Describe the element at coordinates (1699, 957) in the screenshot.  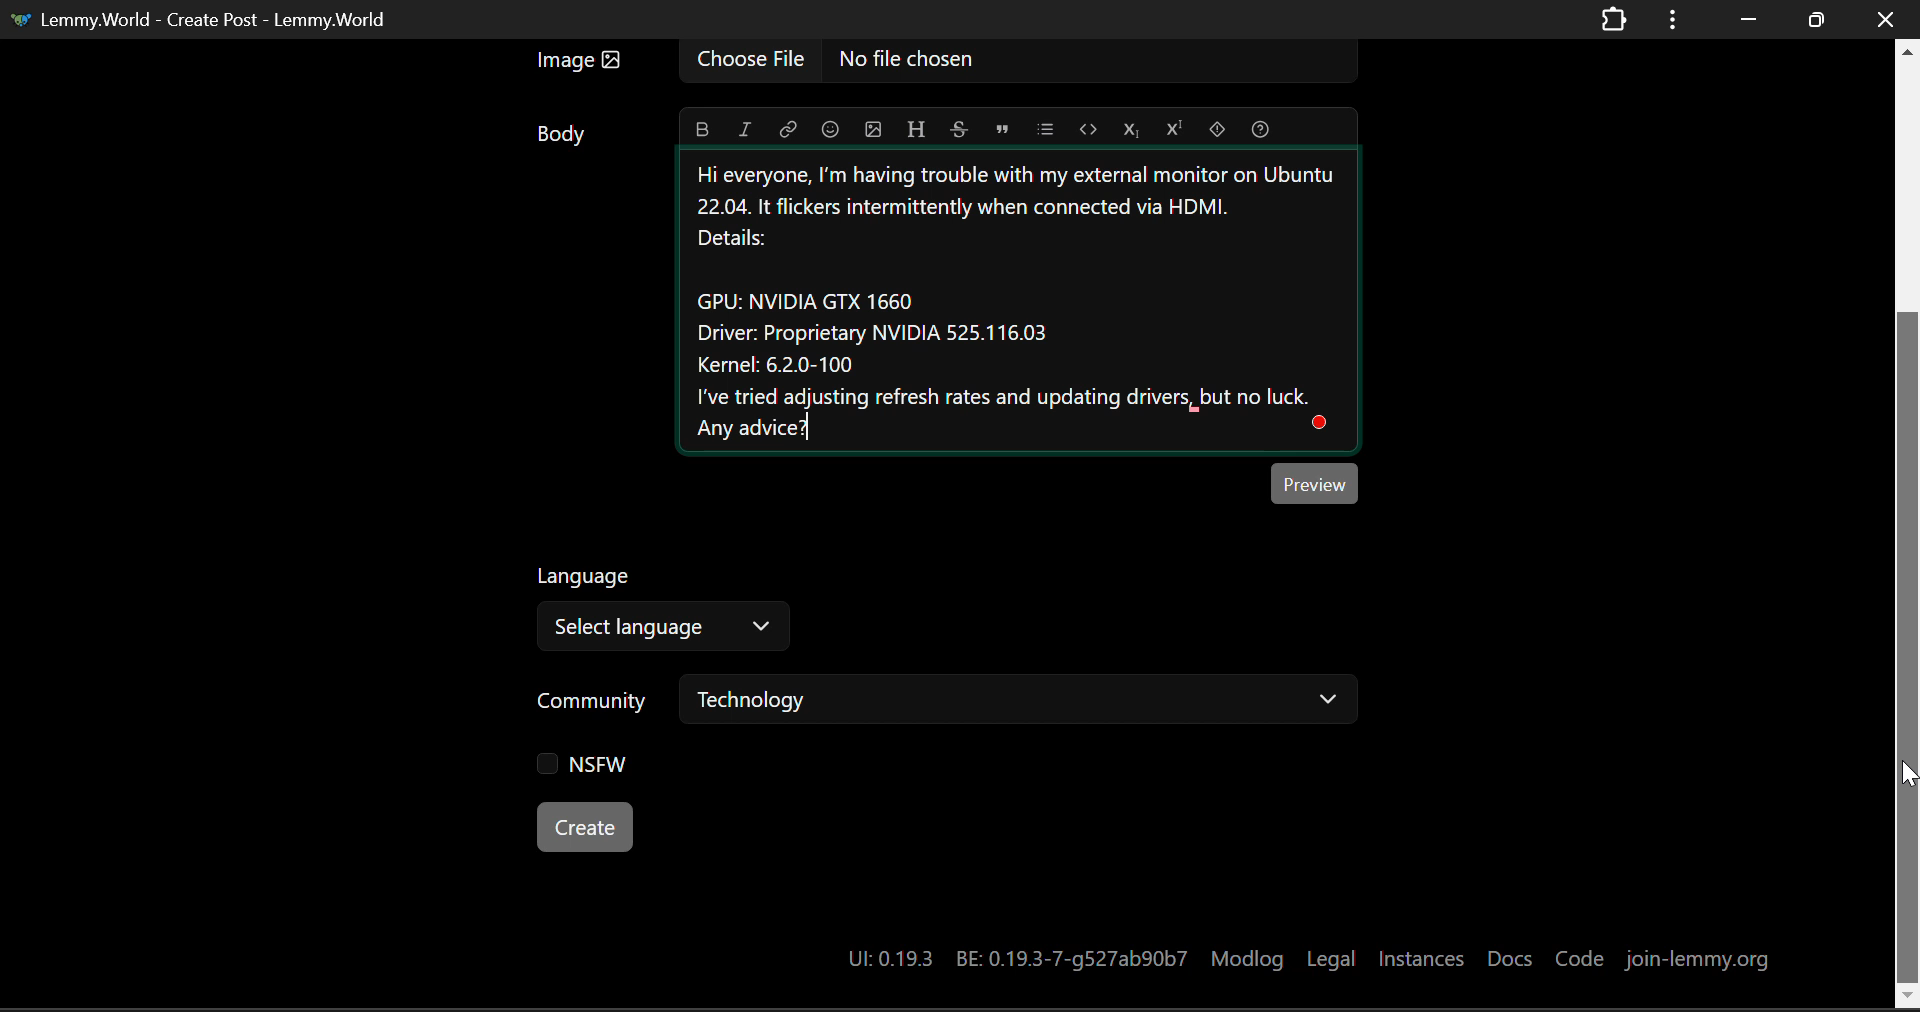
I see `join-lemmy.org` at that location.